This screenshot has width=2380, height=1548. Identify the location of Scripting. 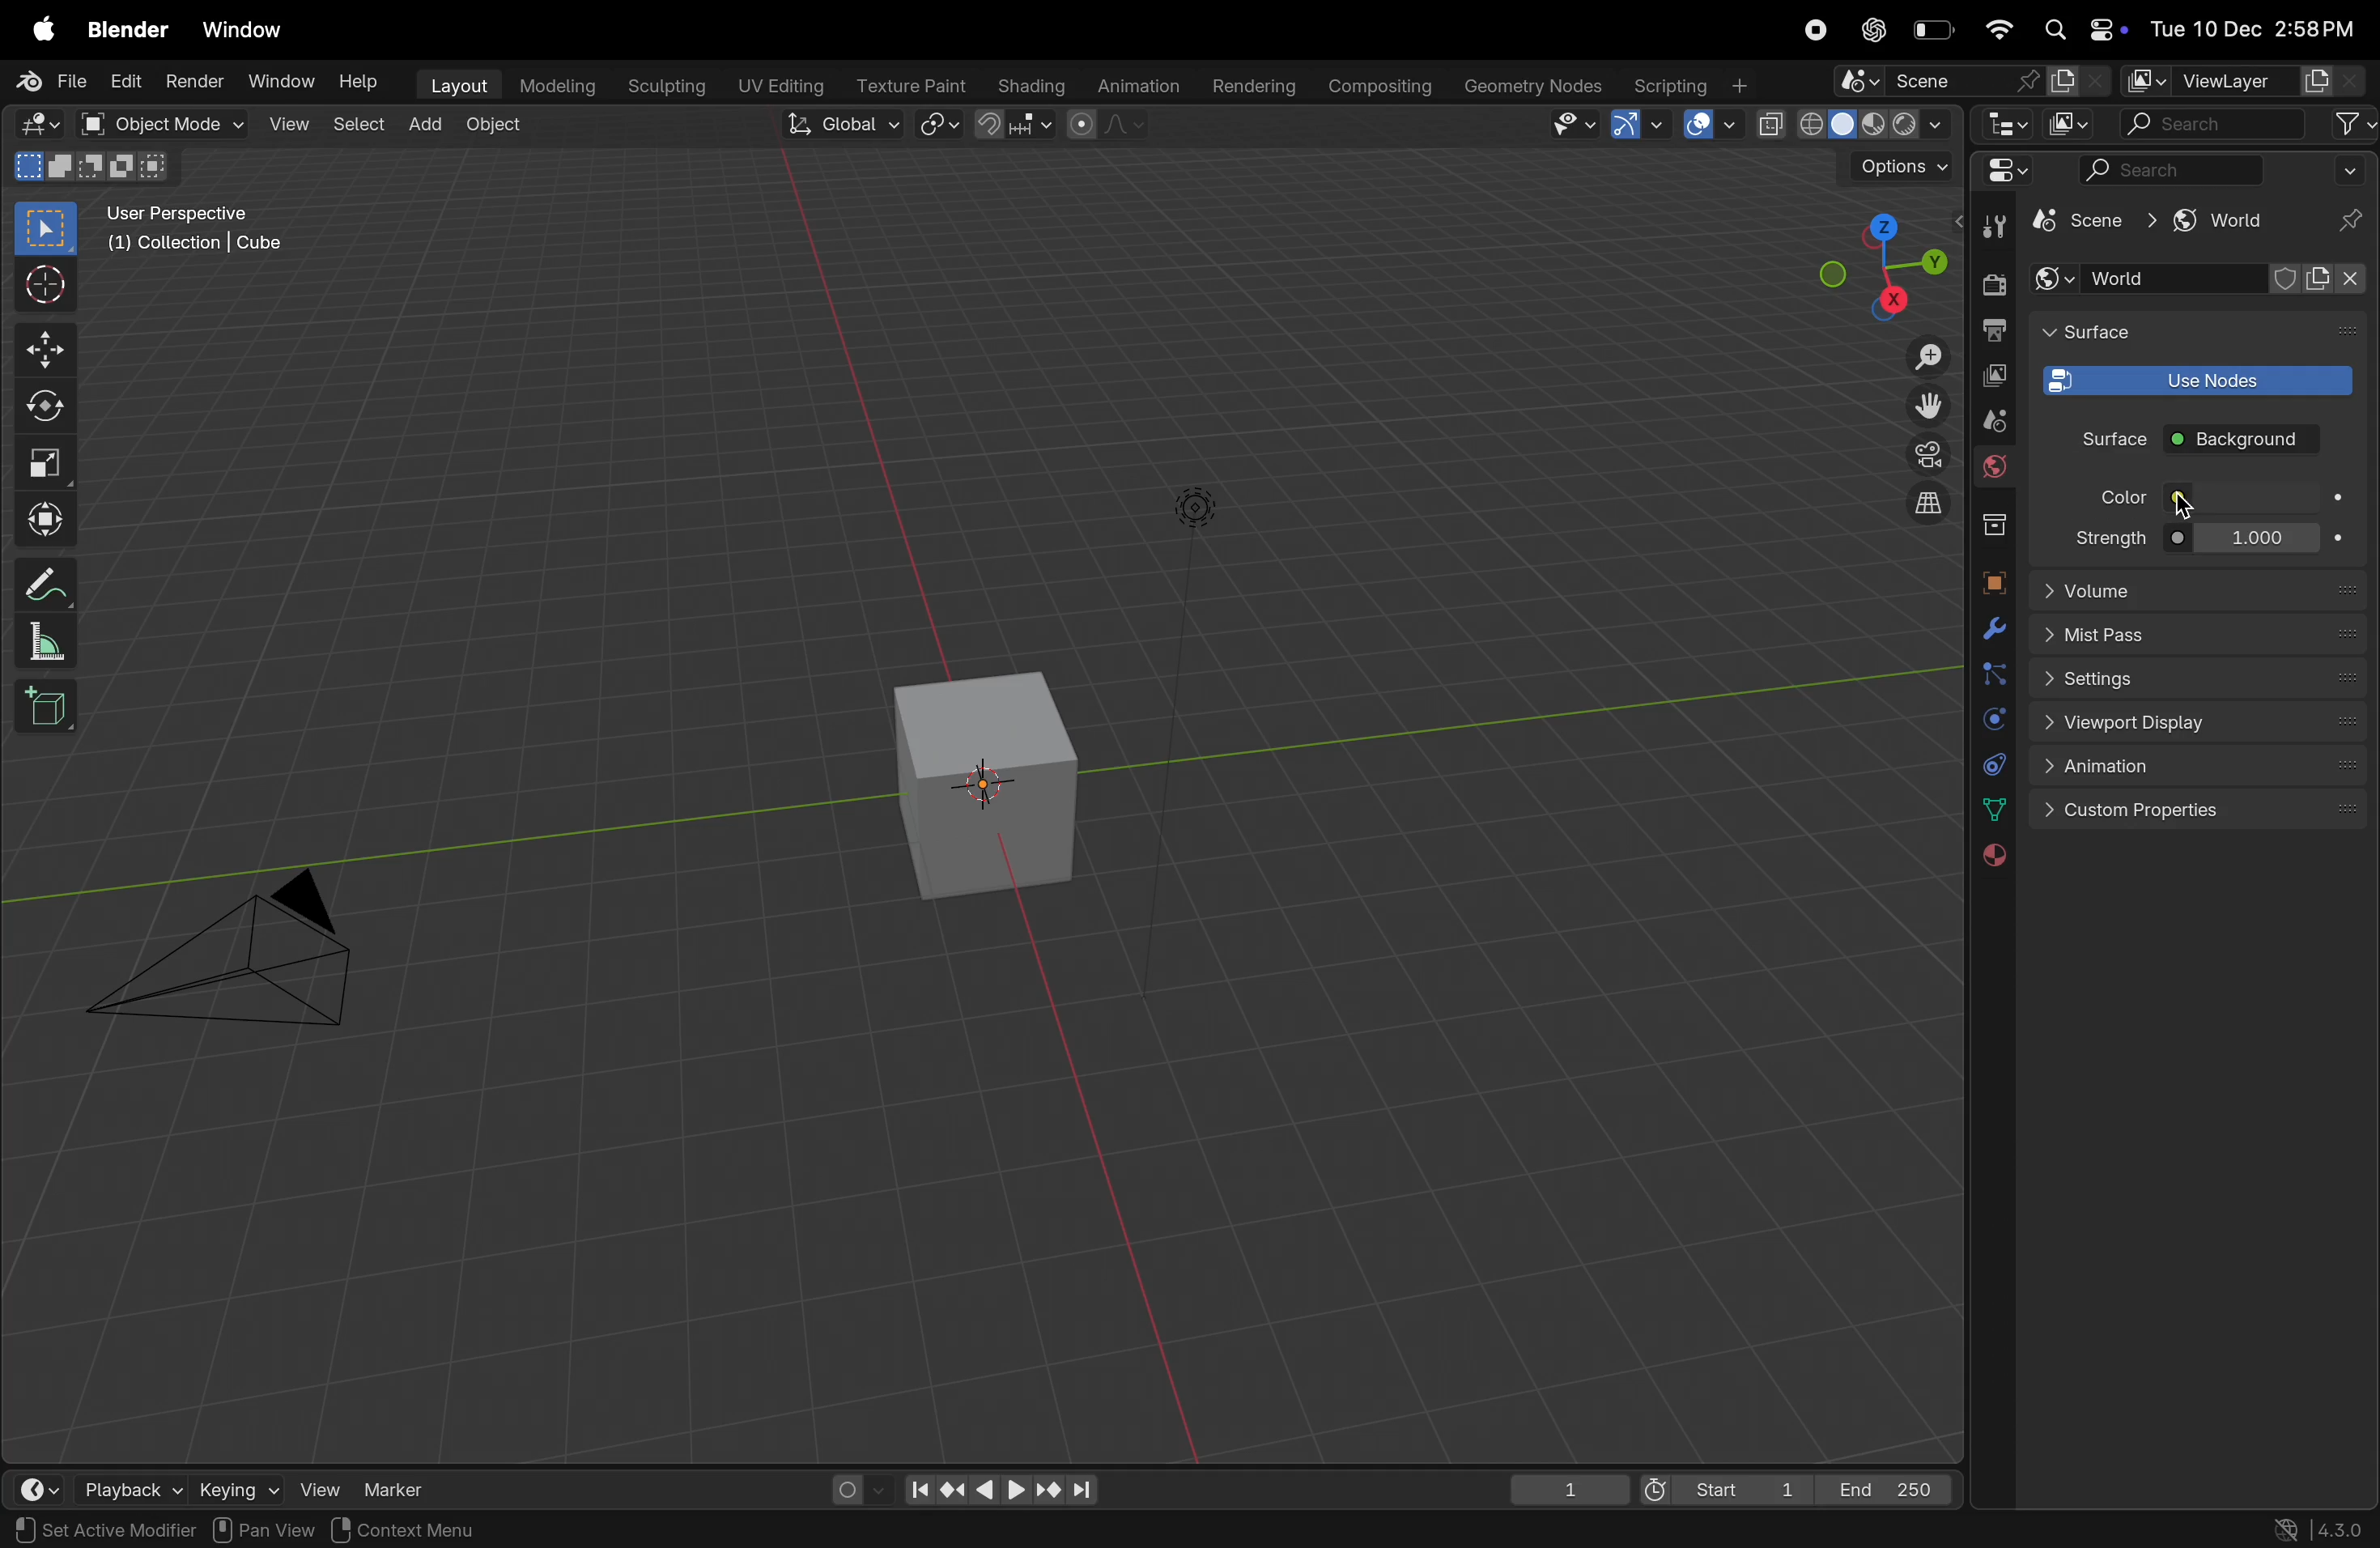
(1696, 85).